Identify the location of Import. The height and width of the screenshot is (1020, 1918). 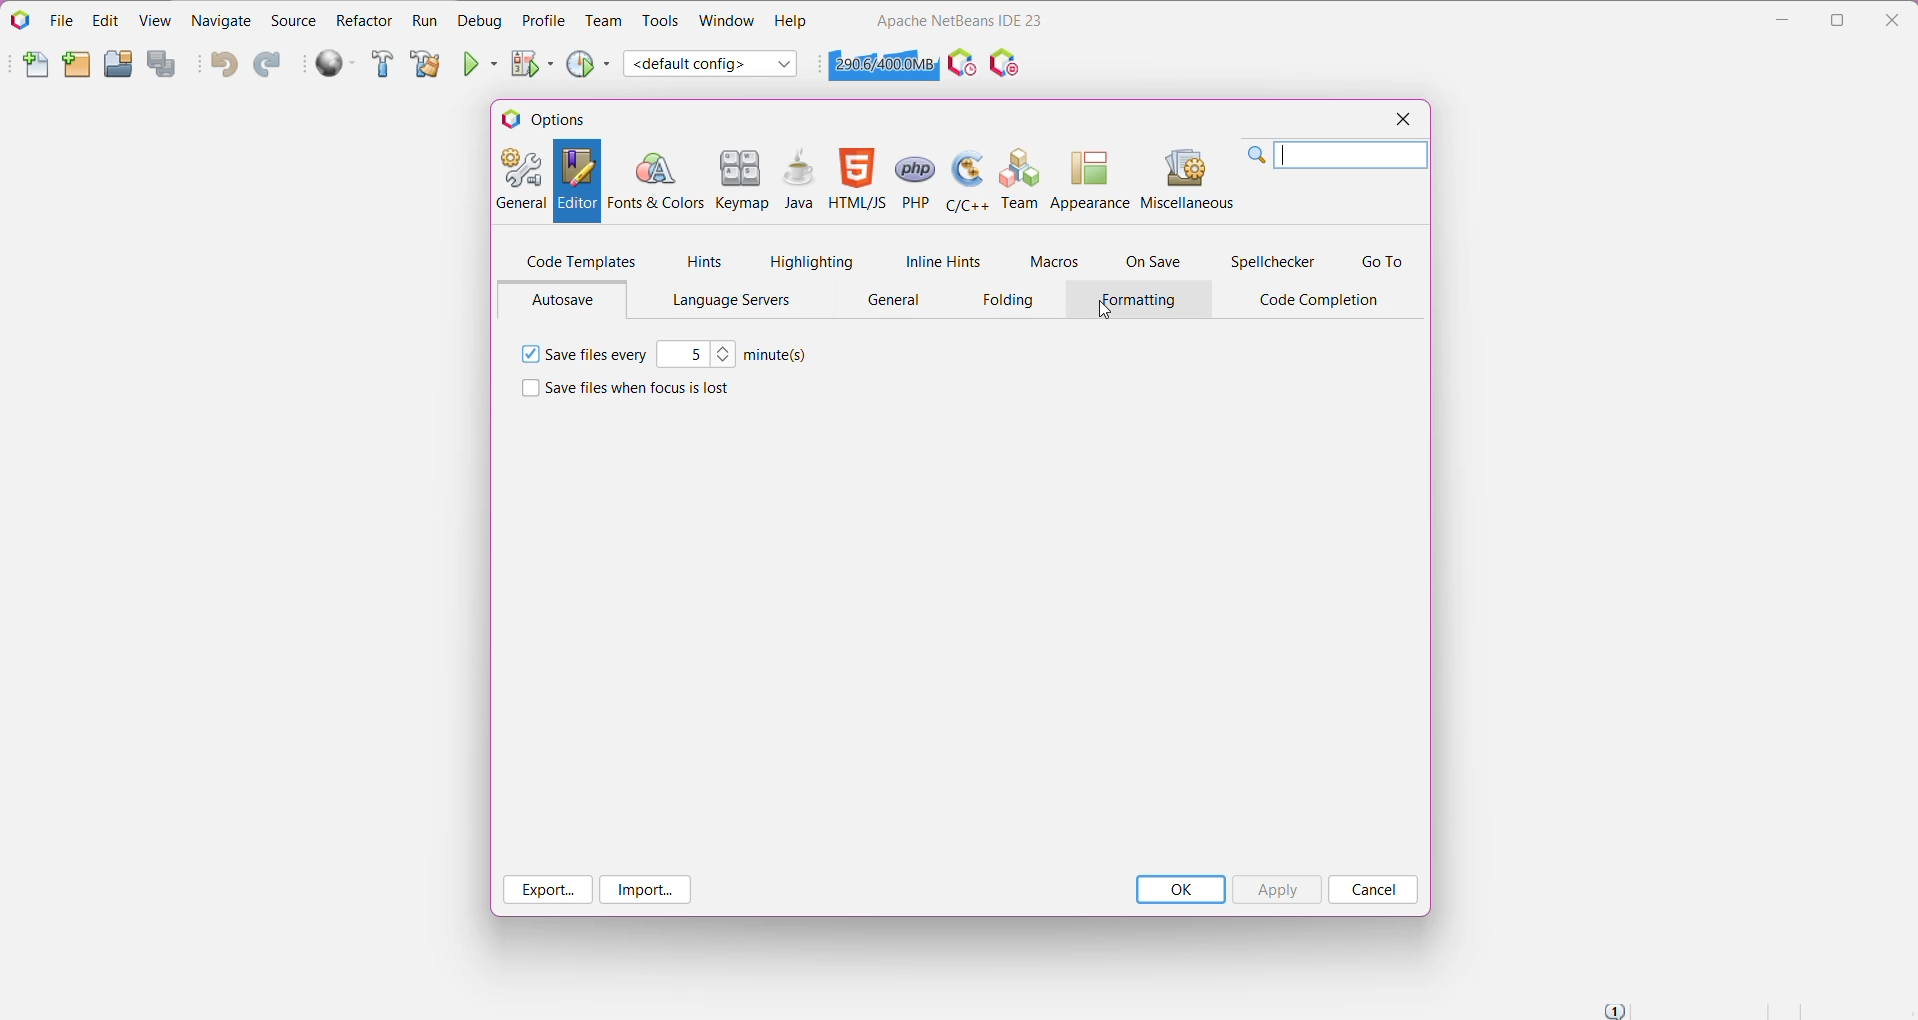
(646, 890).